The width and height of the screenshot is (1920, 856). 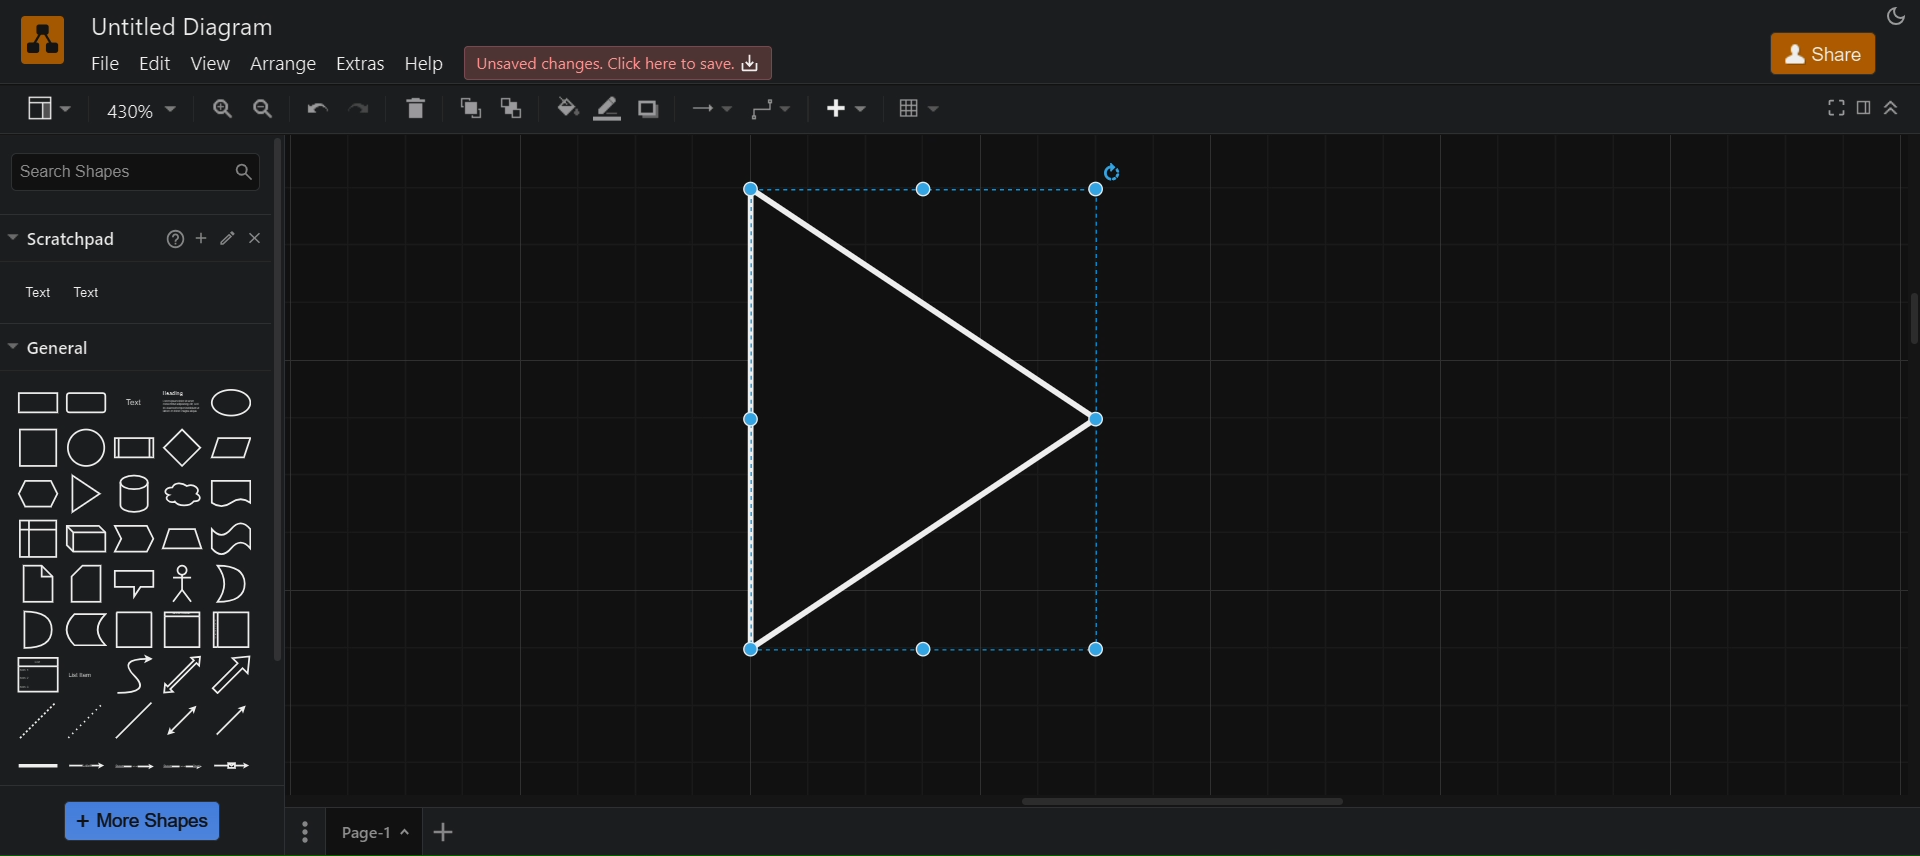 I want to click on share, so click(x=1826, y=52).